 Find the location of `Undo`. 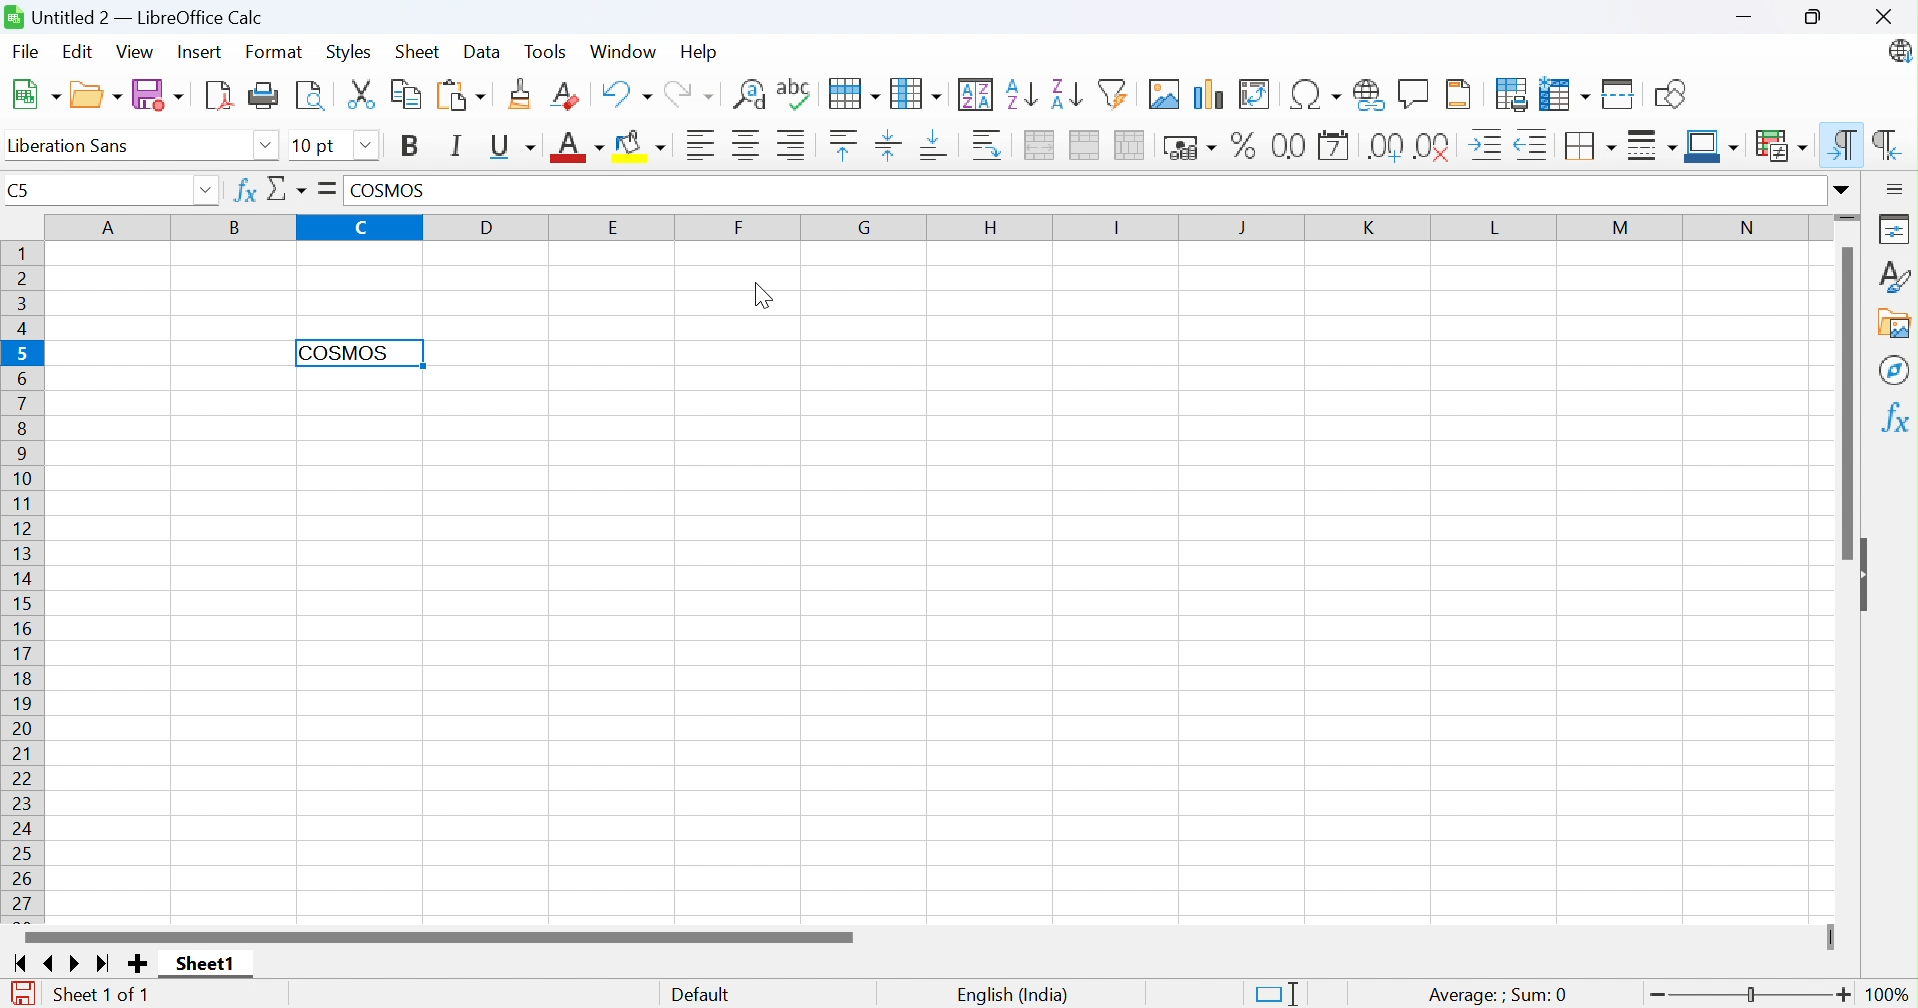

Undo is located at coordinates (625, 94).